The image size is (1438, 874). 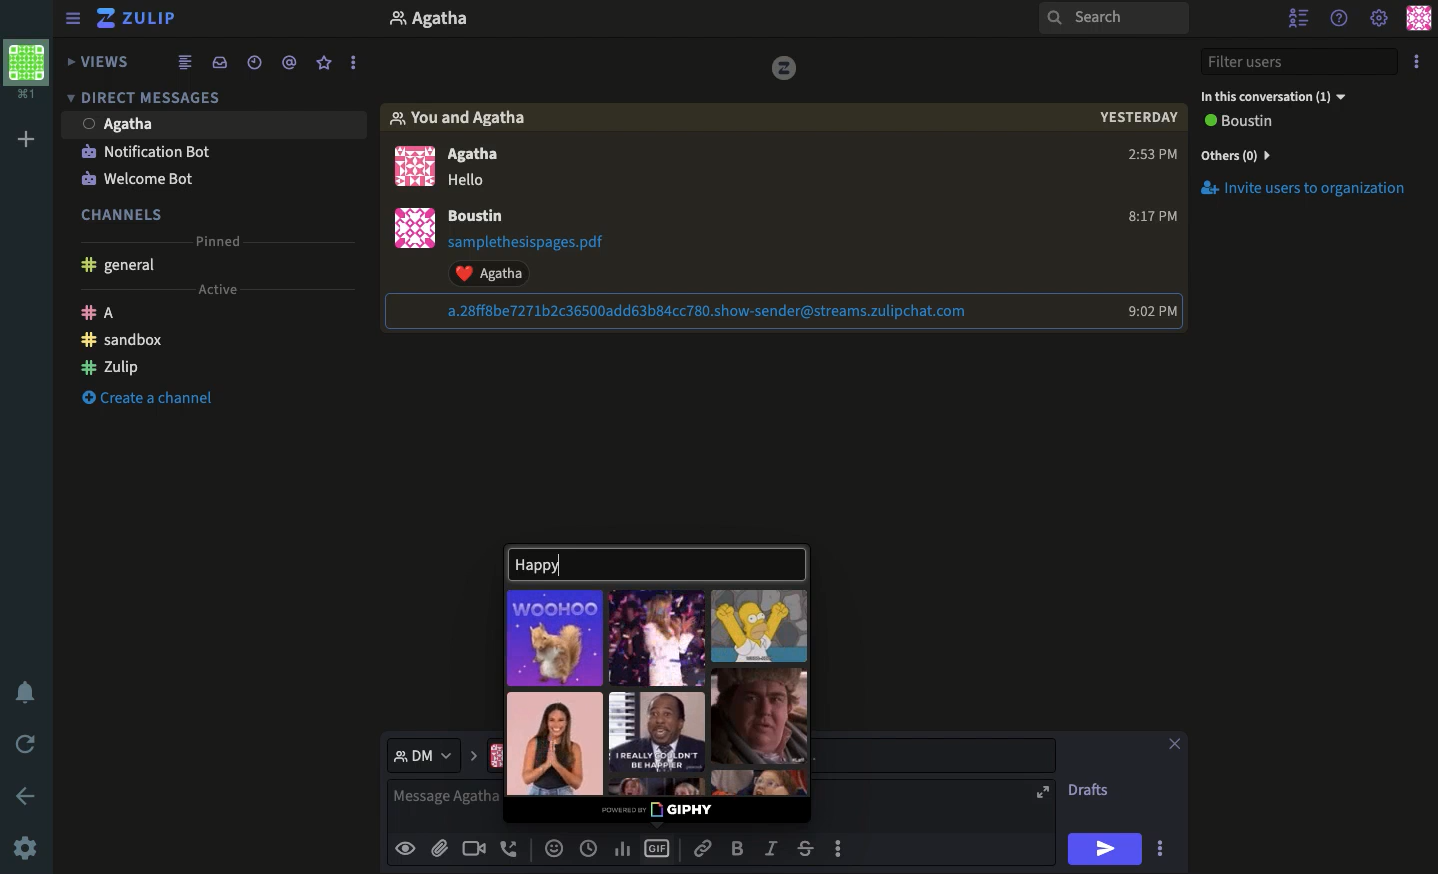 What do you see at coordinates (645, 561) in the screenshot?
I see `Happy` at bounding box center [645, 561].